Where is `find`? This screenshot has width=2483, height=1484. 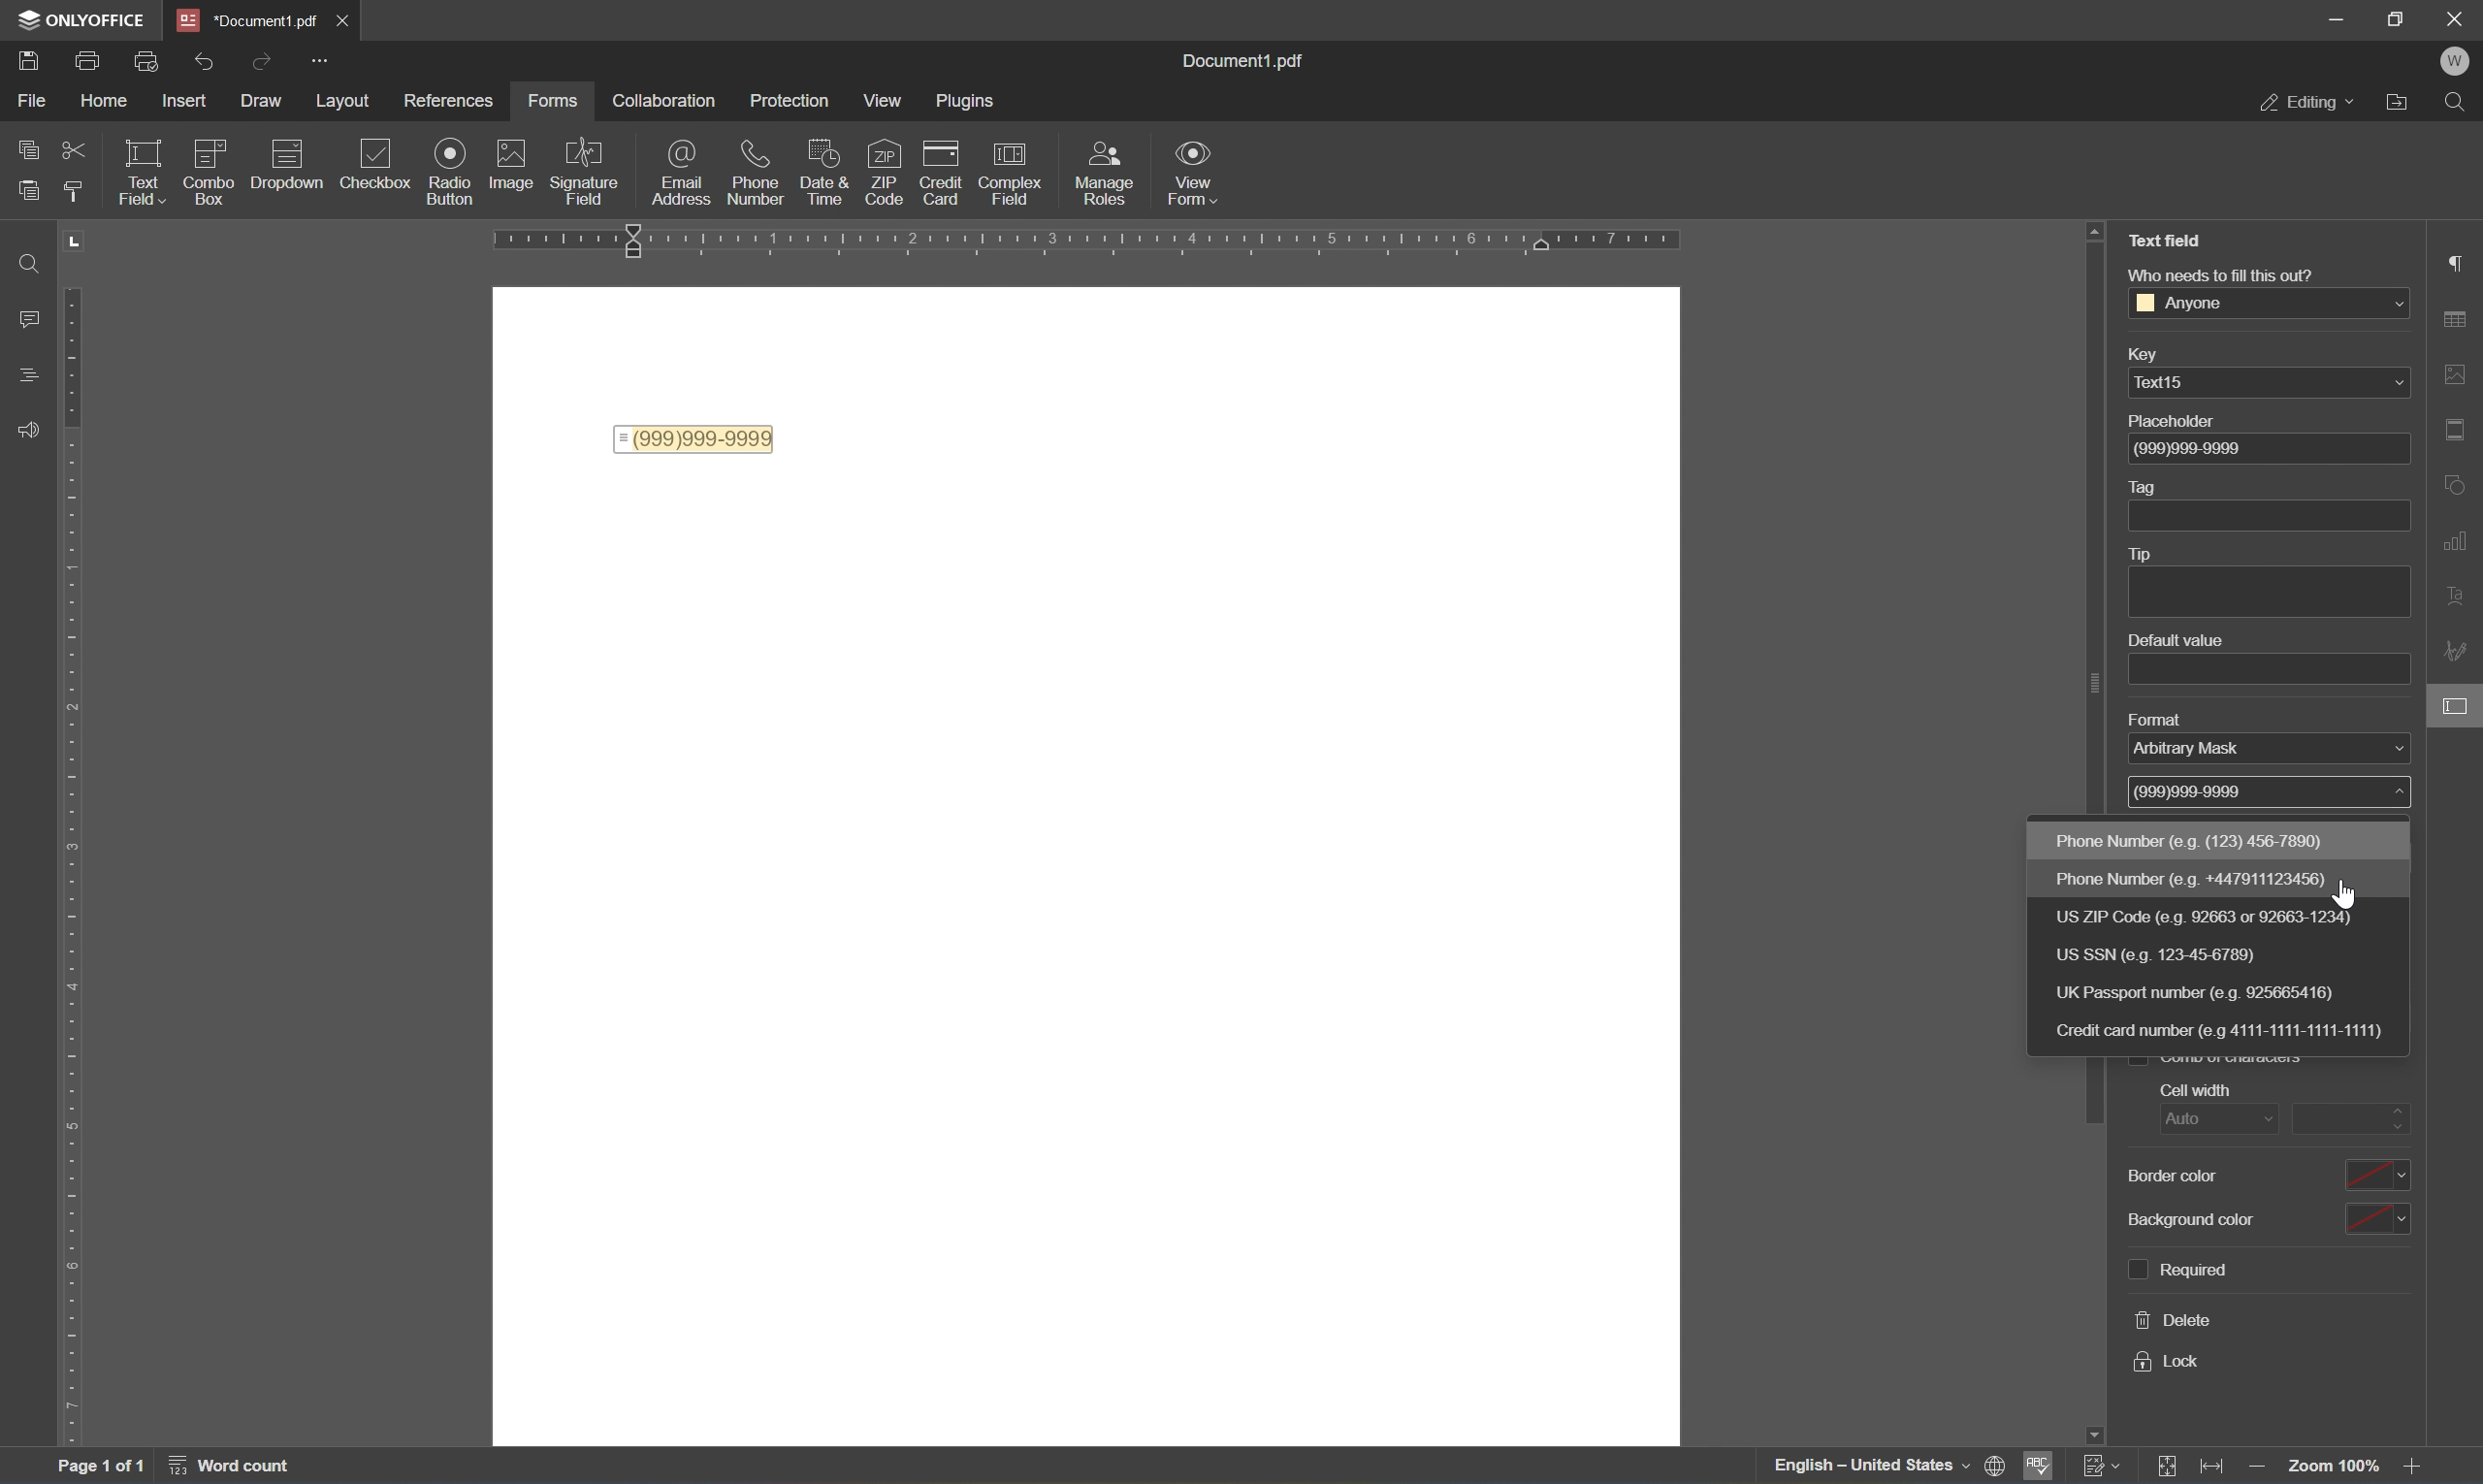 find is located at coordinates (2461, 104).